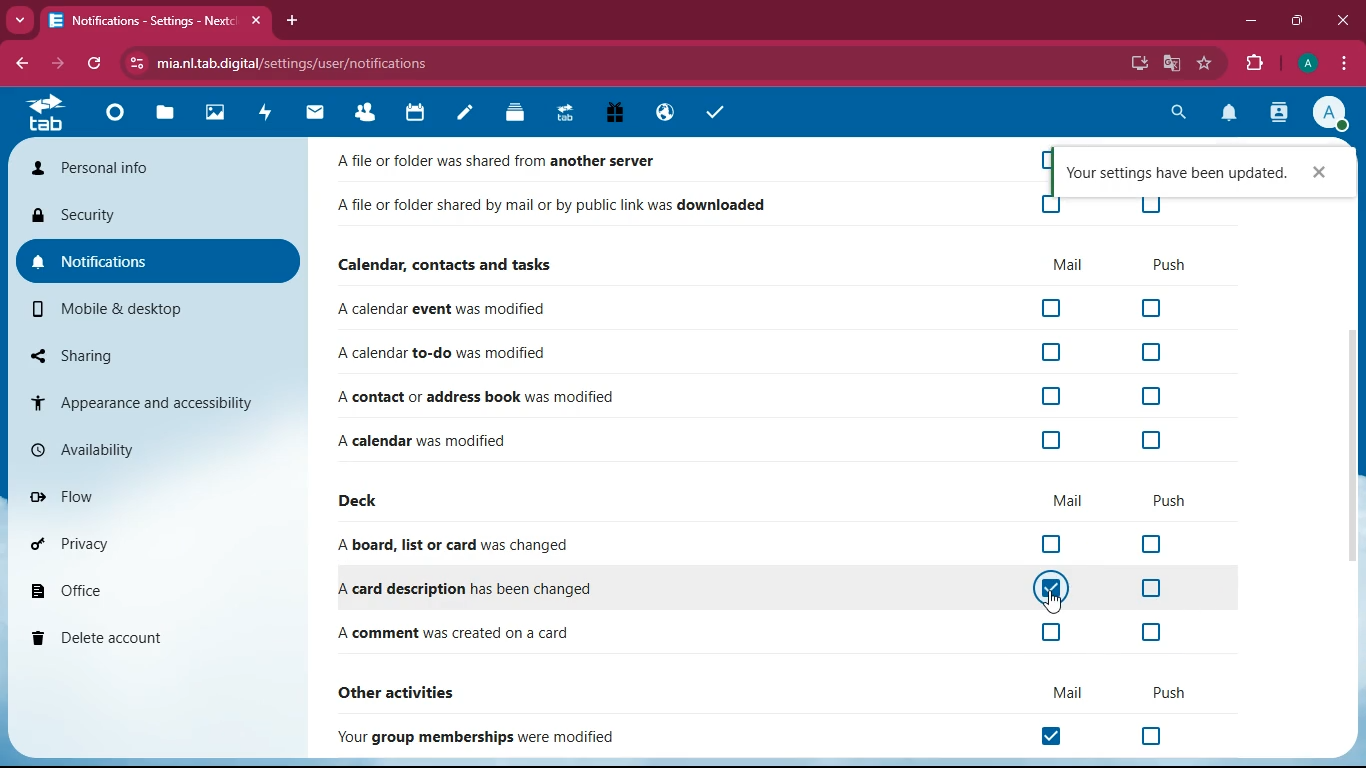 The height and width of the screenshot is (768, 1366). Describe the element at coordinates (1174, 113) in the screenshot. I see `search` at that location.